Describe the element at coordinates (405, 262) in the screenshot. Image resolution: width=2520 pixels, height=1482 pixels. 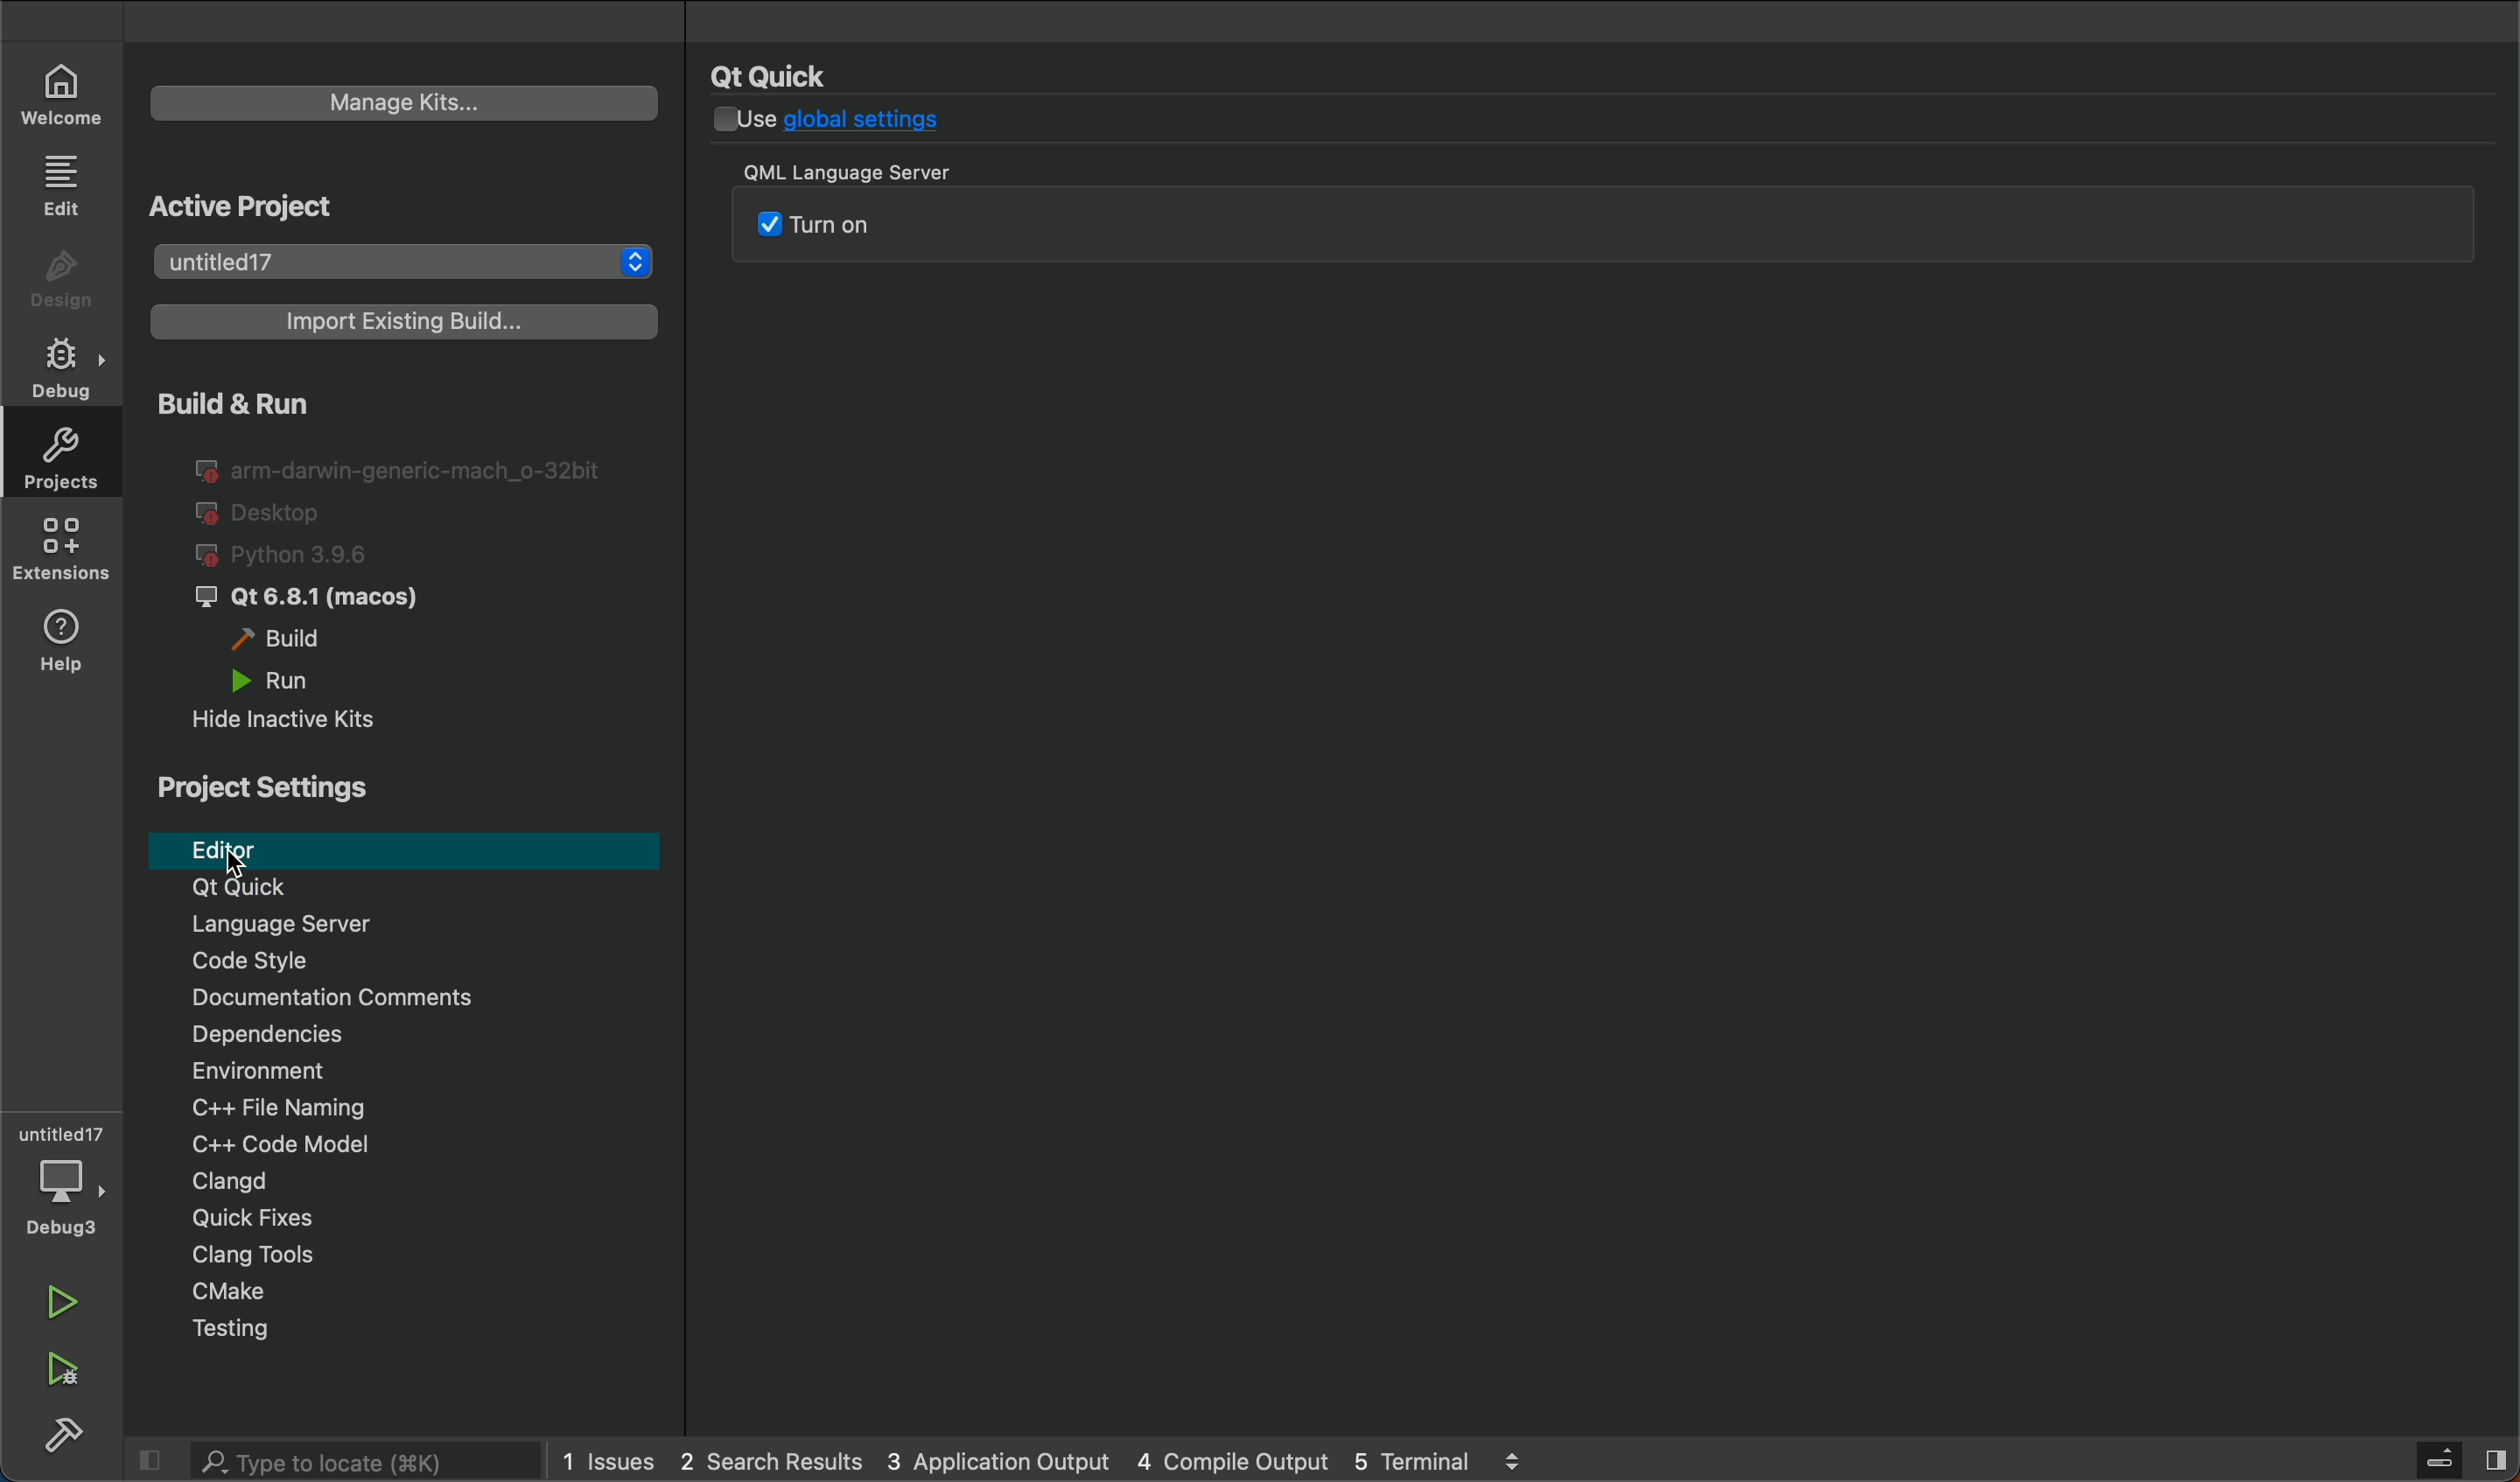
I see `select project` at that location.